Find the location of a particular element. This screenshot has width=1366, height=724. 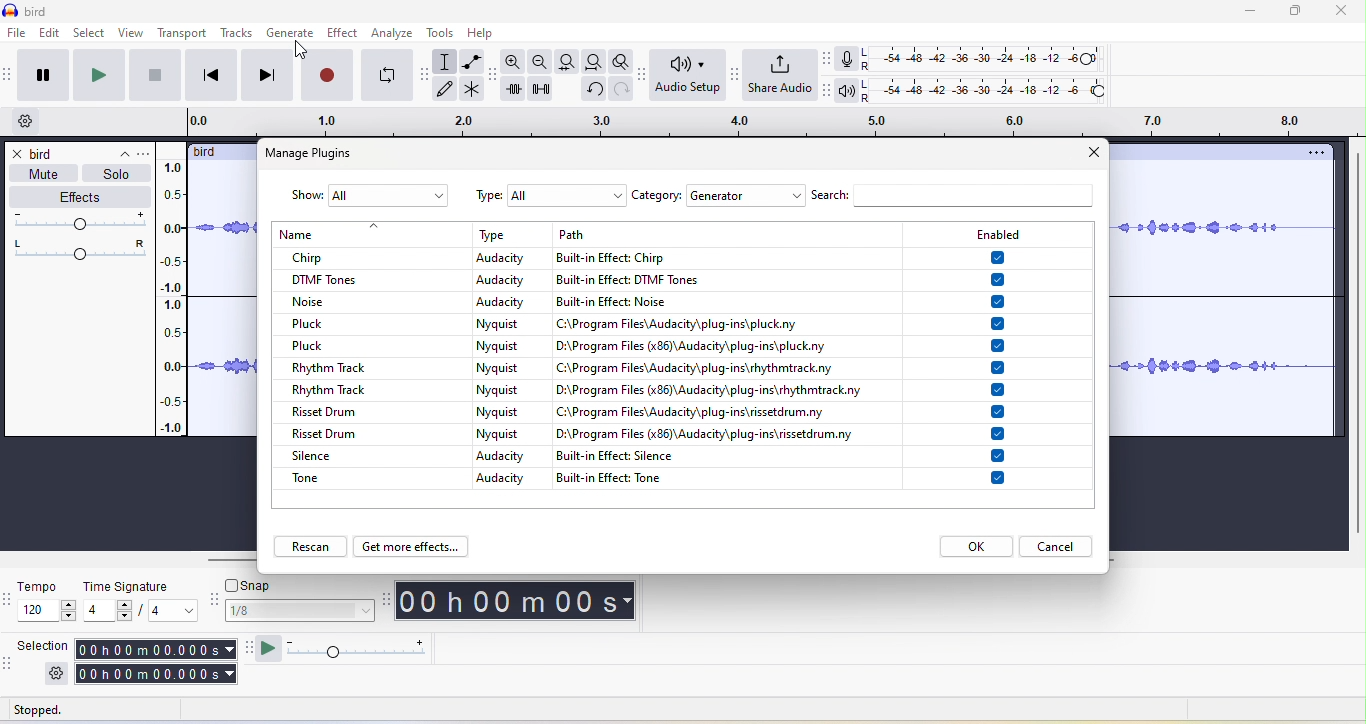

risset drum is located at coordinates (326, 433).